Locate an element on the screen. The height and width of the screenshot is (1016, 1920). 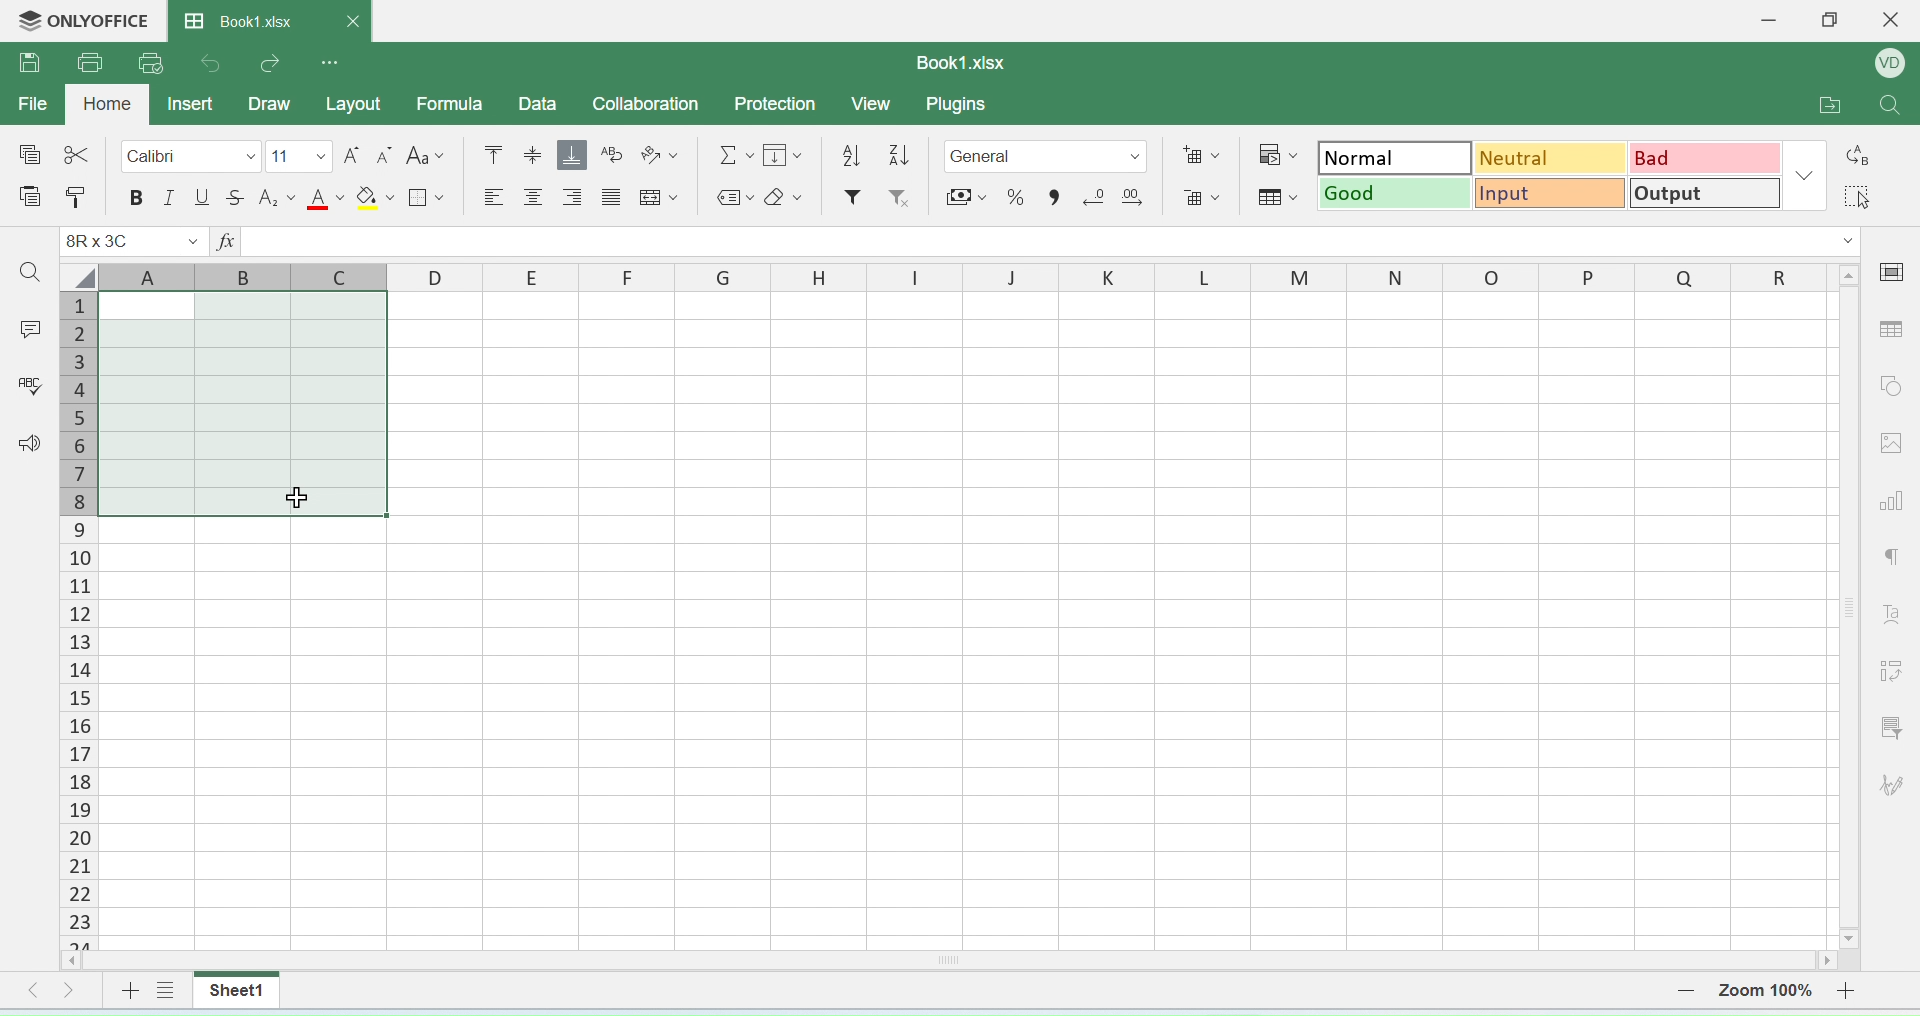
inser is located at coordinates (192, 102).